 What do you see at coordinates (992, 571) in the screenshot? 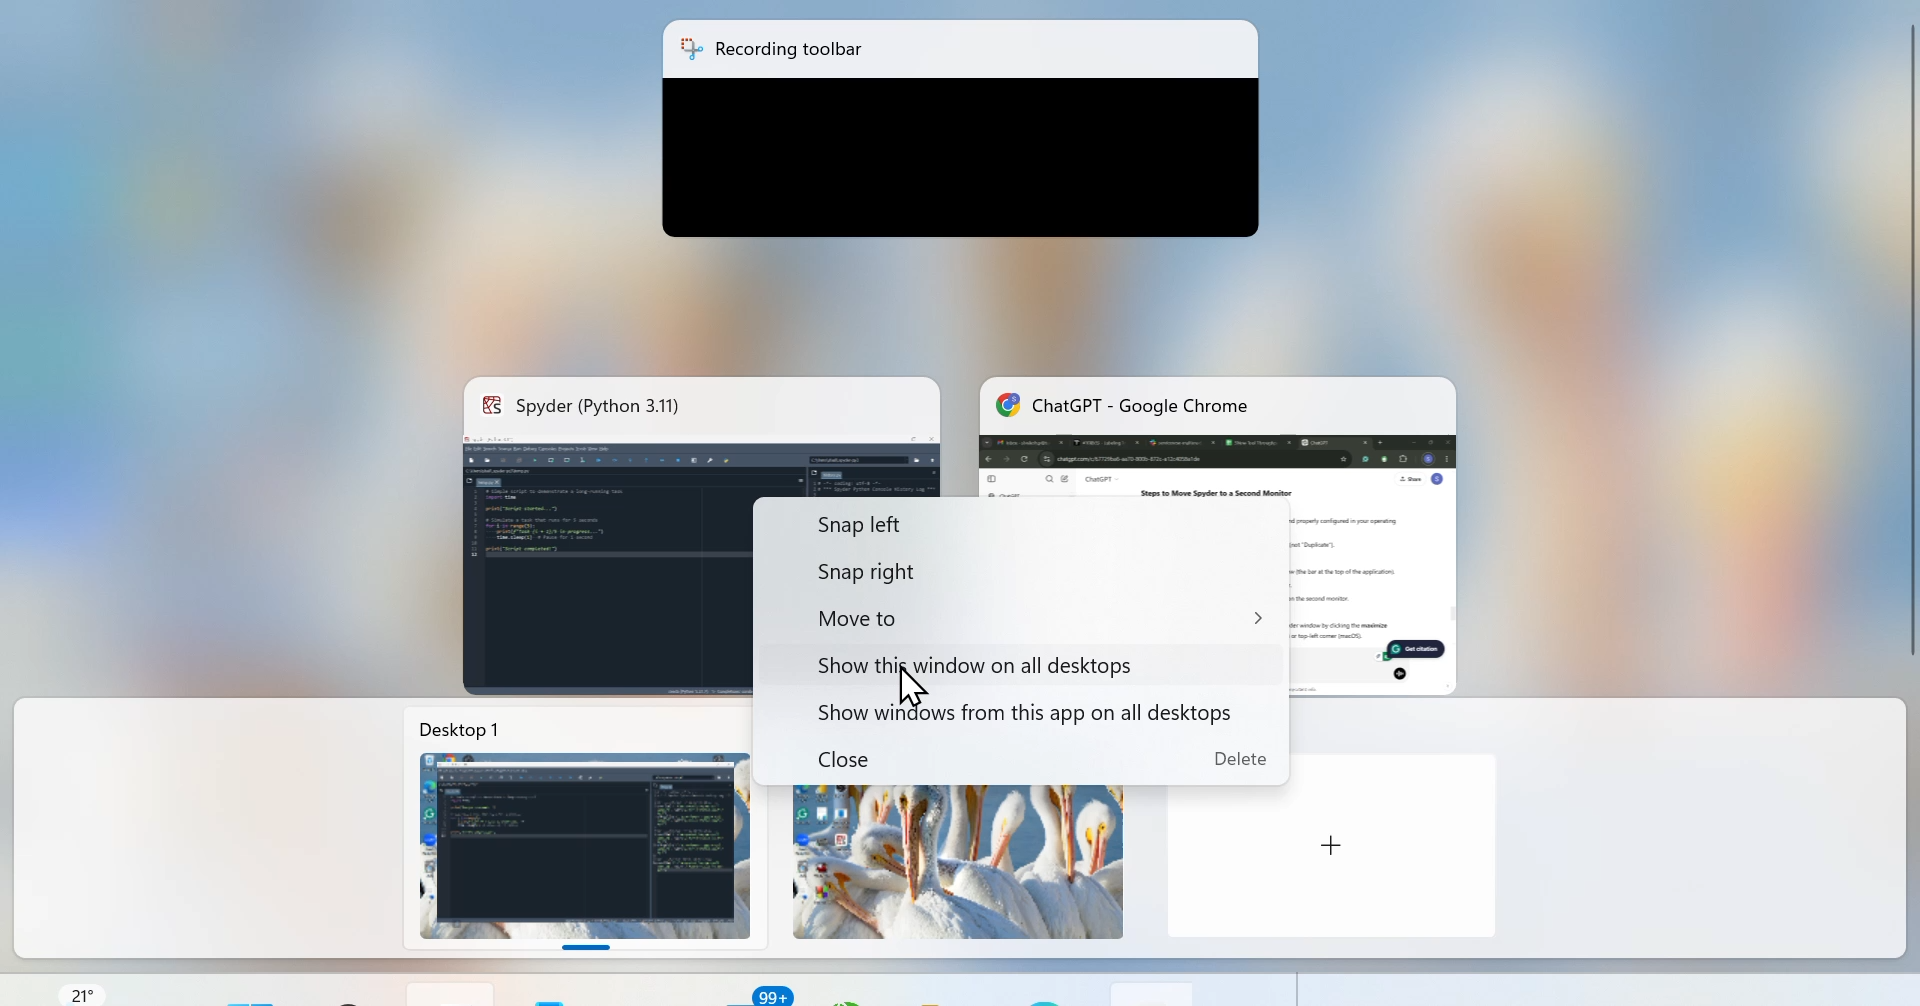
I see `Snap right` at bounding box center [992, 571].